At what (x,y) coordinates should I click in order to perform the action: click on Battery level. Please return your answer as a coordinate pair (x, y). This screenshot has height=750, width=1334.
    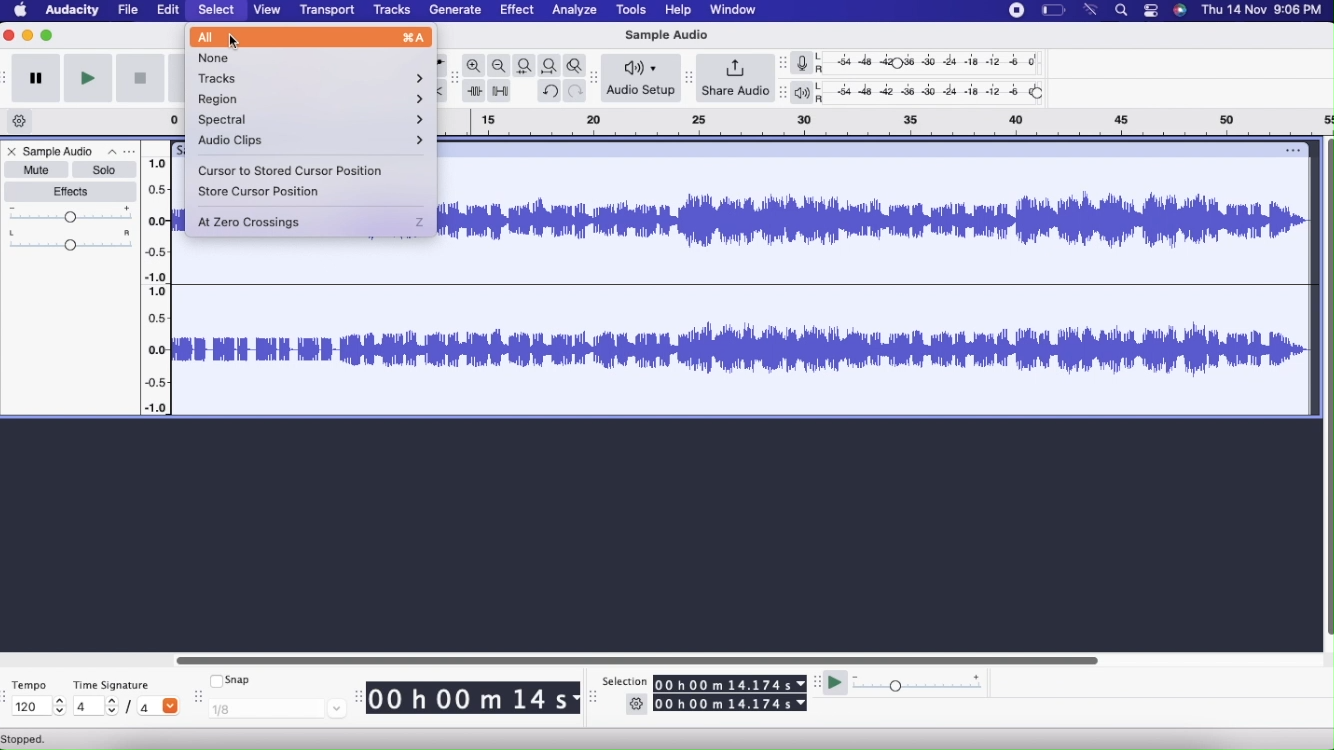
    Looking at the image, I should click on (1055, 10).